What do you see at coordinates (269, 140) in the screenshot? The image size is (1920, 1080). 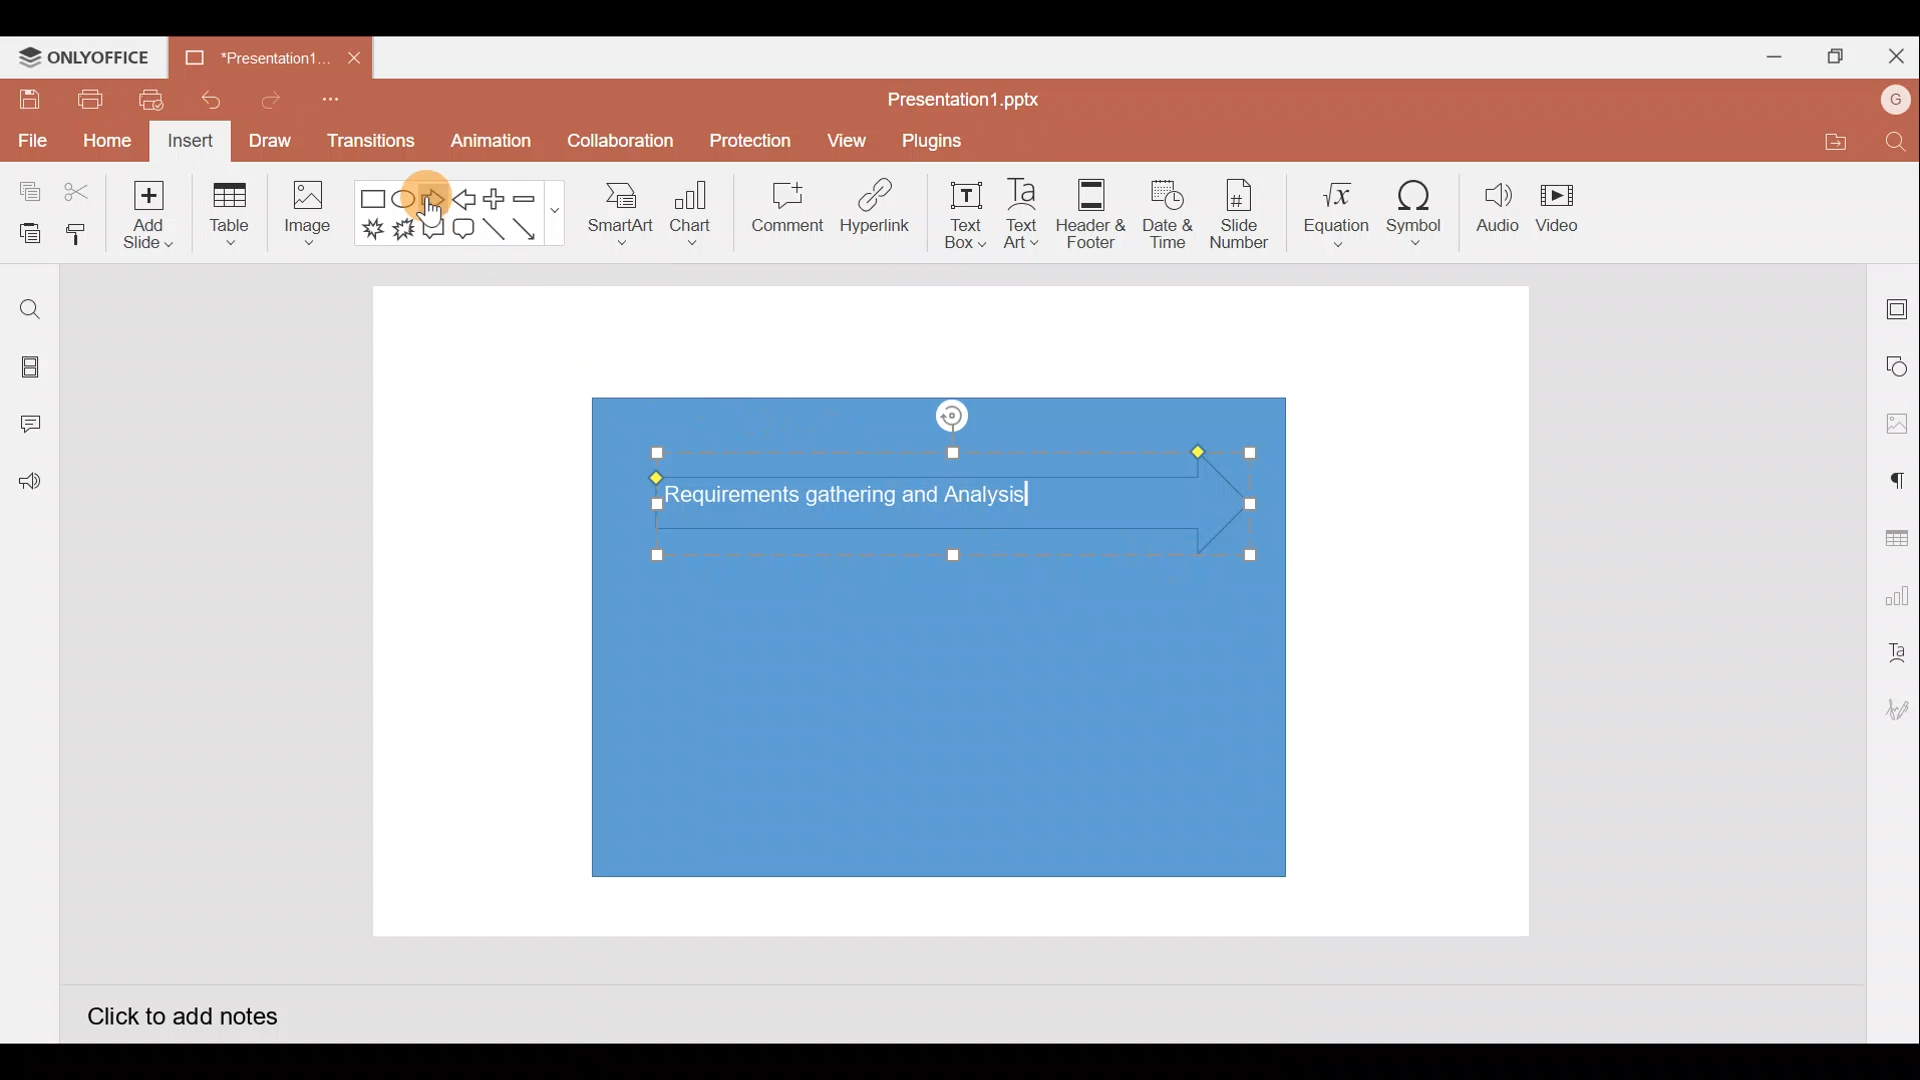 I see `Draw` at bounding box center [269, 140].